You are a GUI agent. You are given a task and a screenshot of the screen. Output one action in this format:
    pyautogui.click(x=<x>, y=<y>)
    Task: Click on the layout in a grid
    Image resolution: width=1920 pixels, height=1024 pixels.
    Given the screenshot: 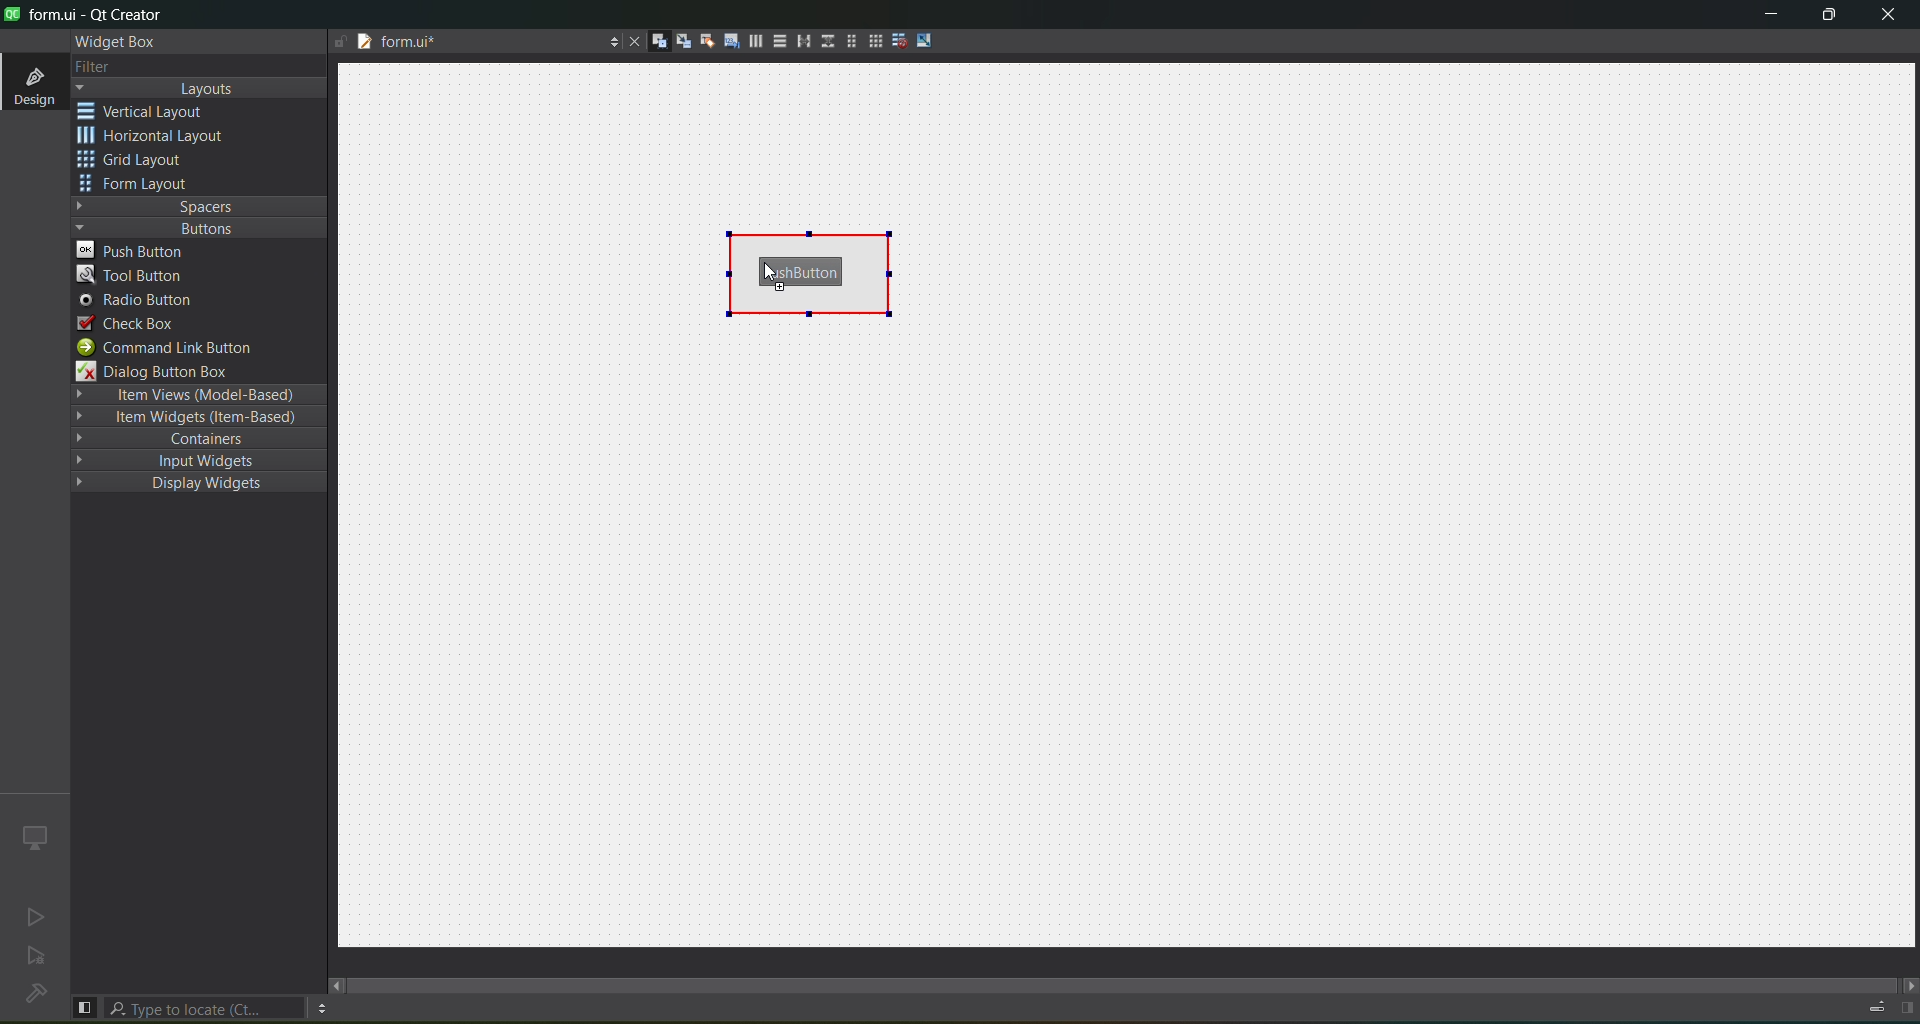 What is the action you would take?
    pyautogui.click(x=874, y=43)
    